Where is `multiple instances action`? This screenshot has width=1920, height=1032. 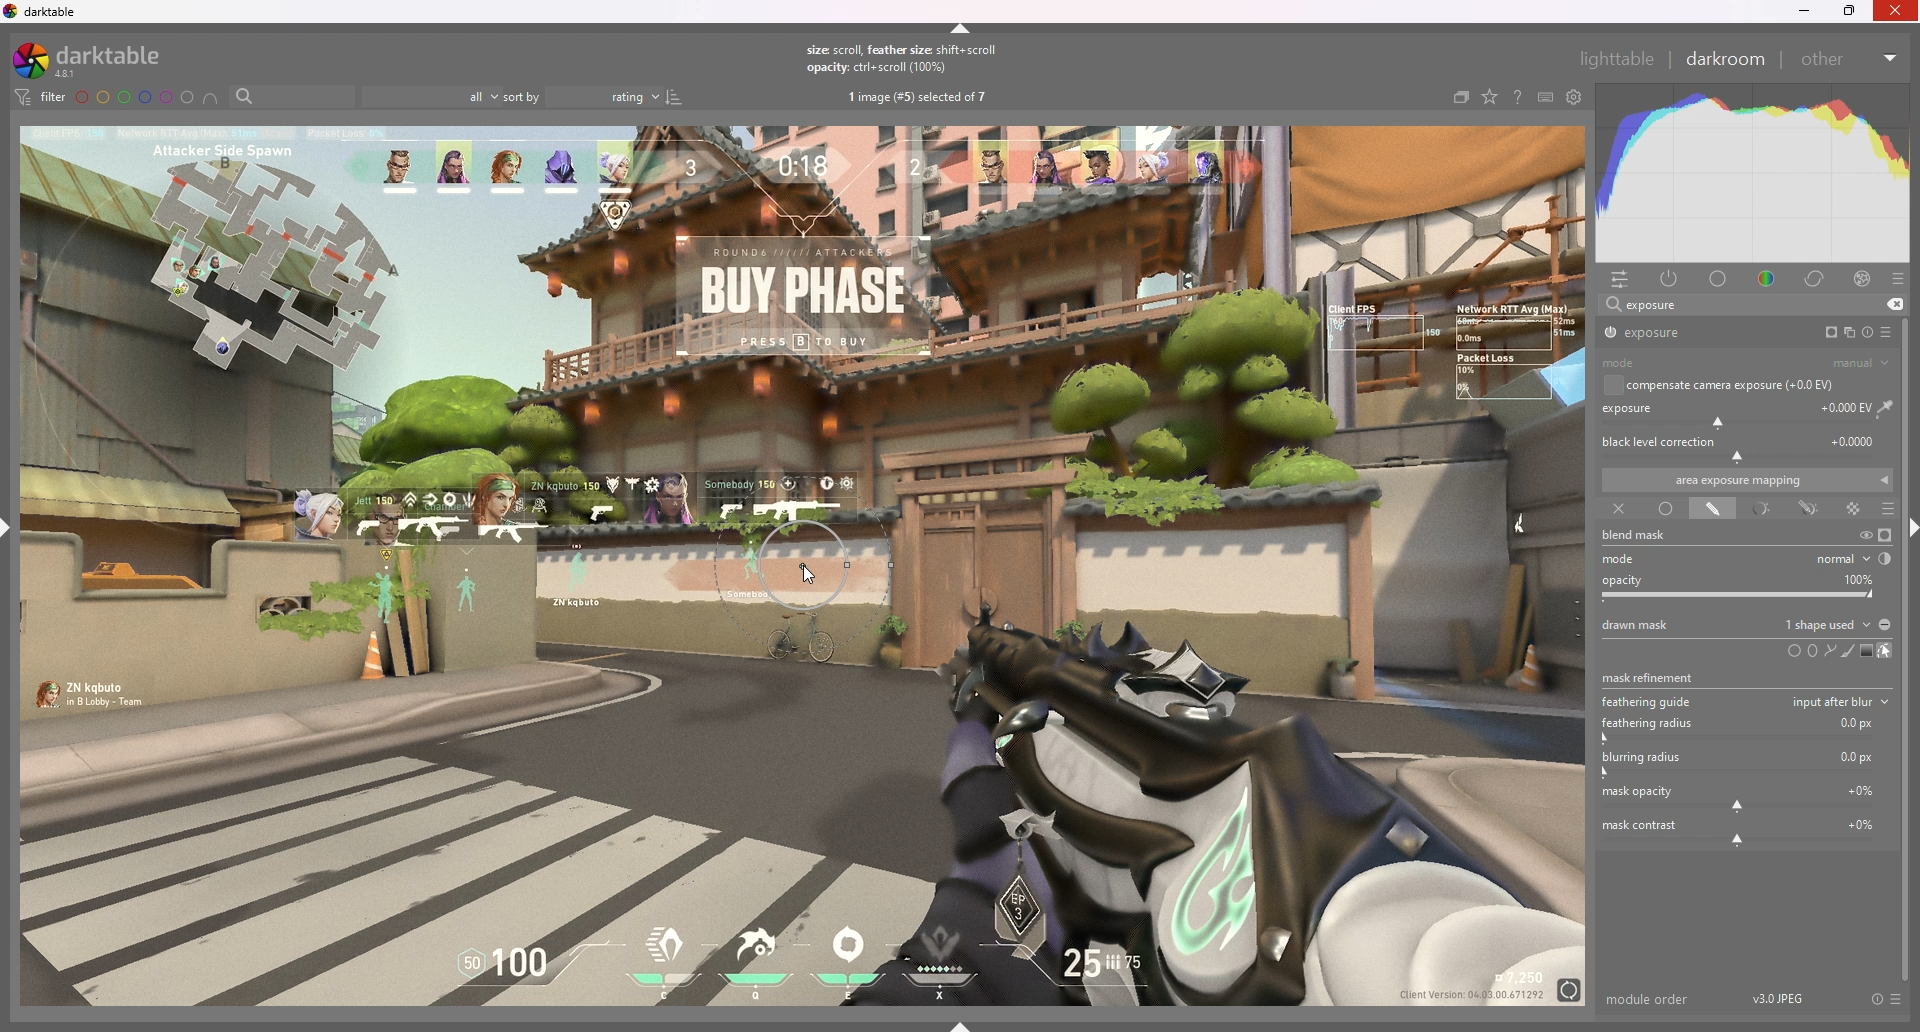
multiple instances action is located at coordinates (1844, 333).